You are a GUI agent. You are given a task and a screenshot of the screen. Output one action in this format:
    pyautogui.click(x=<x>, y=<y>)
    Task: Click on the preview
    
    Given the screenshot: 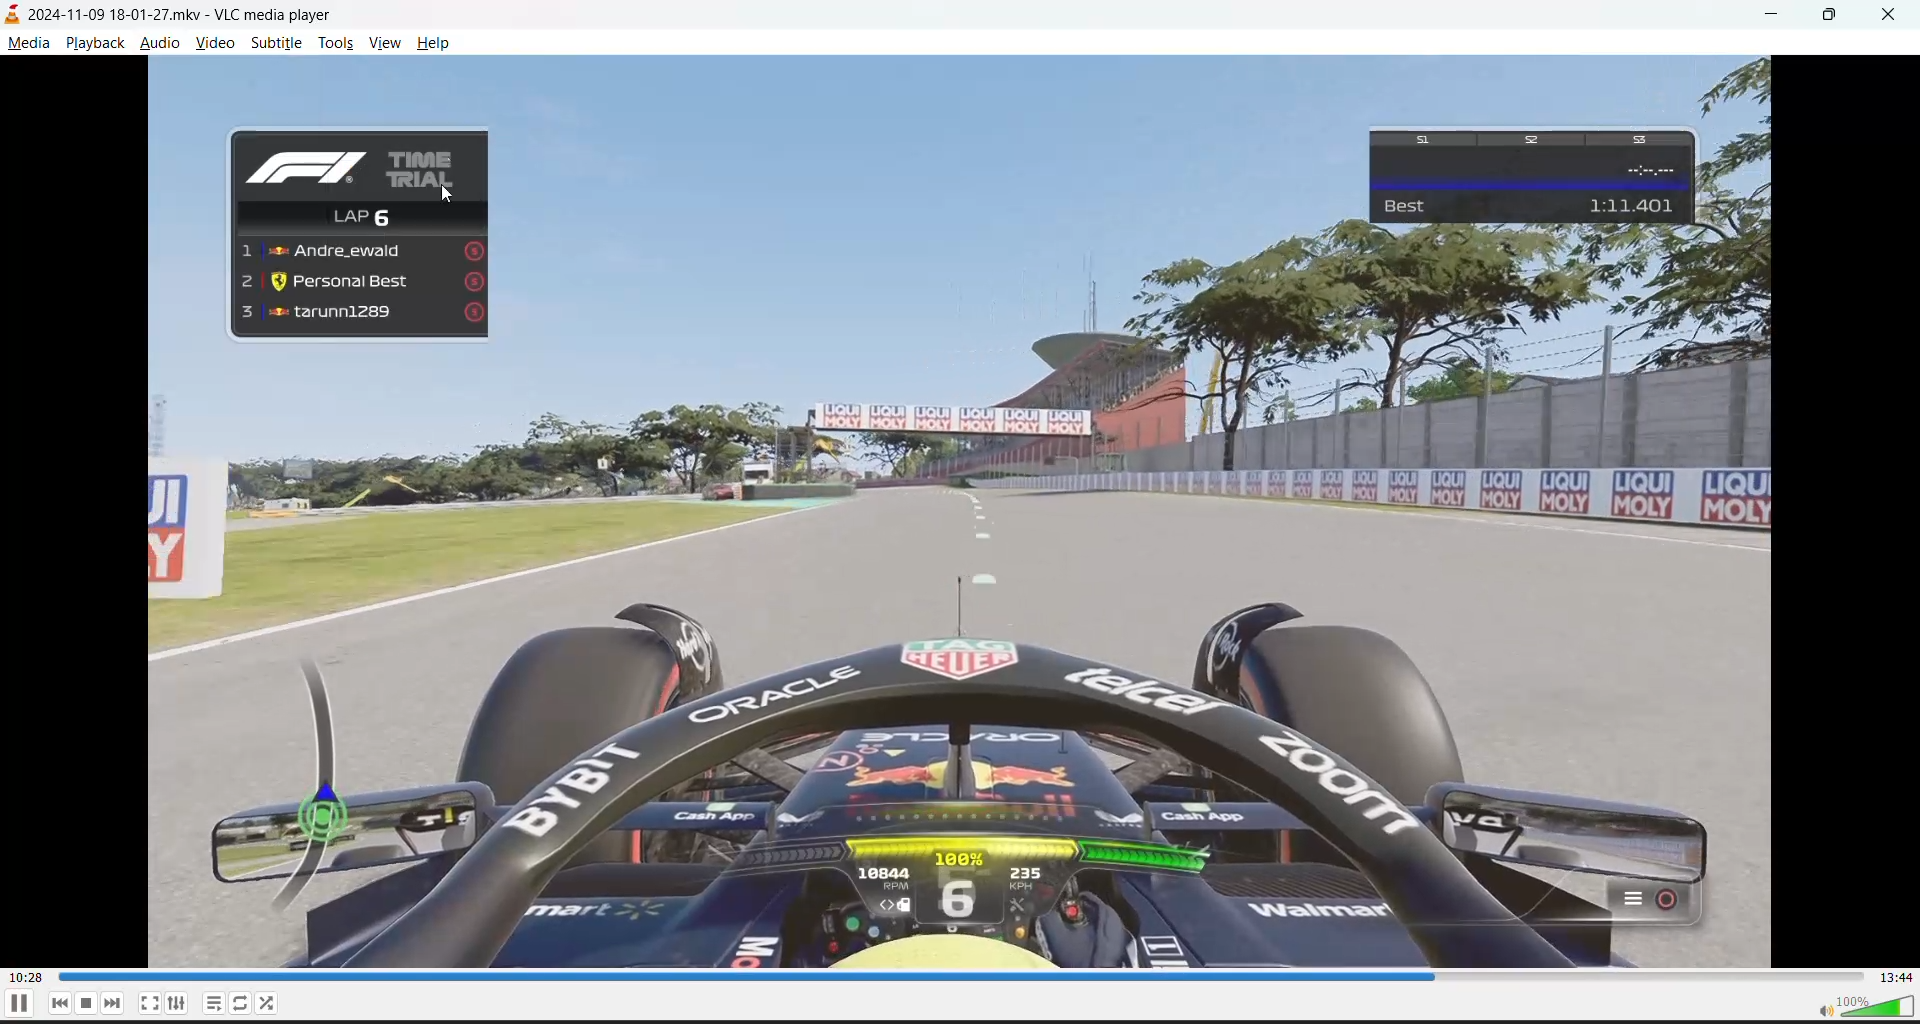 What is the action you would take?
    pyautogui.click(x=1002, y=366)
    